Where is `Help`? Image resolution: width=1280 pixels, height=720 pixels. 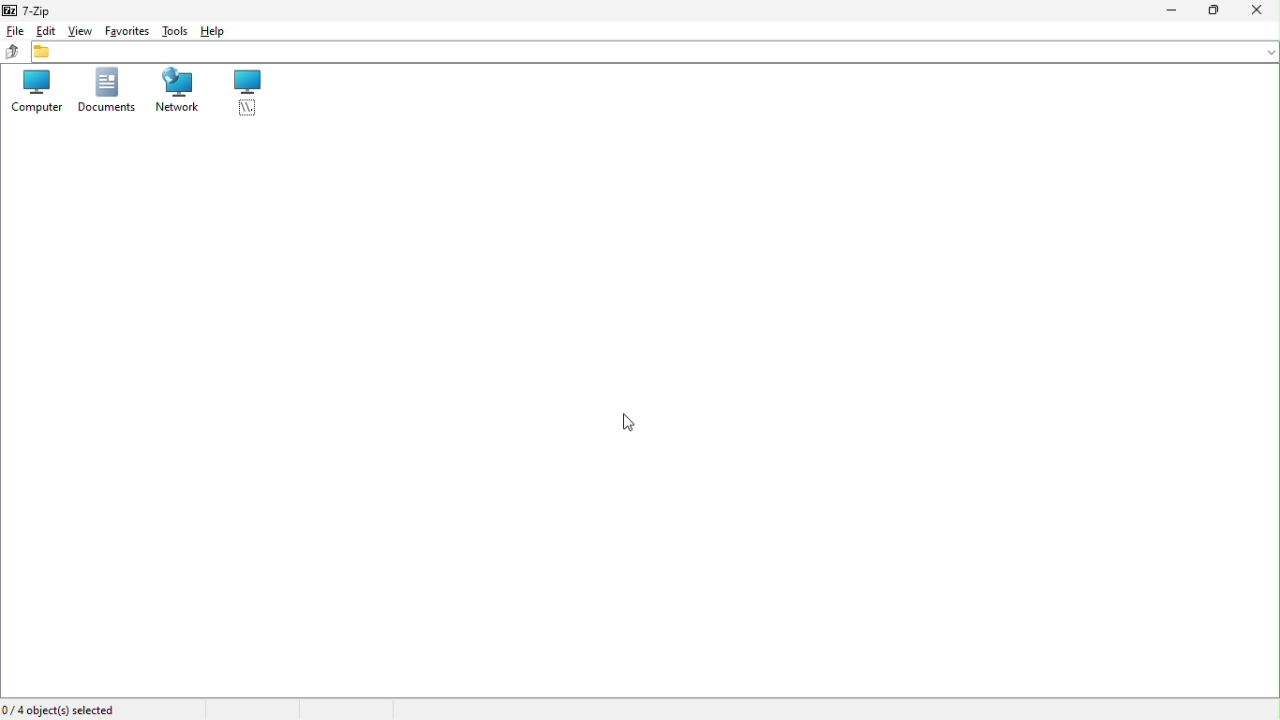
Help is located at coordinates (221, 30).